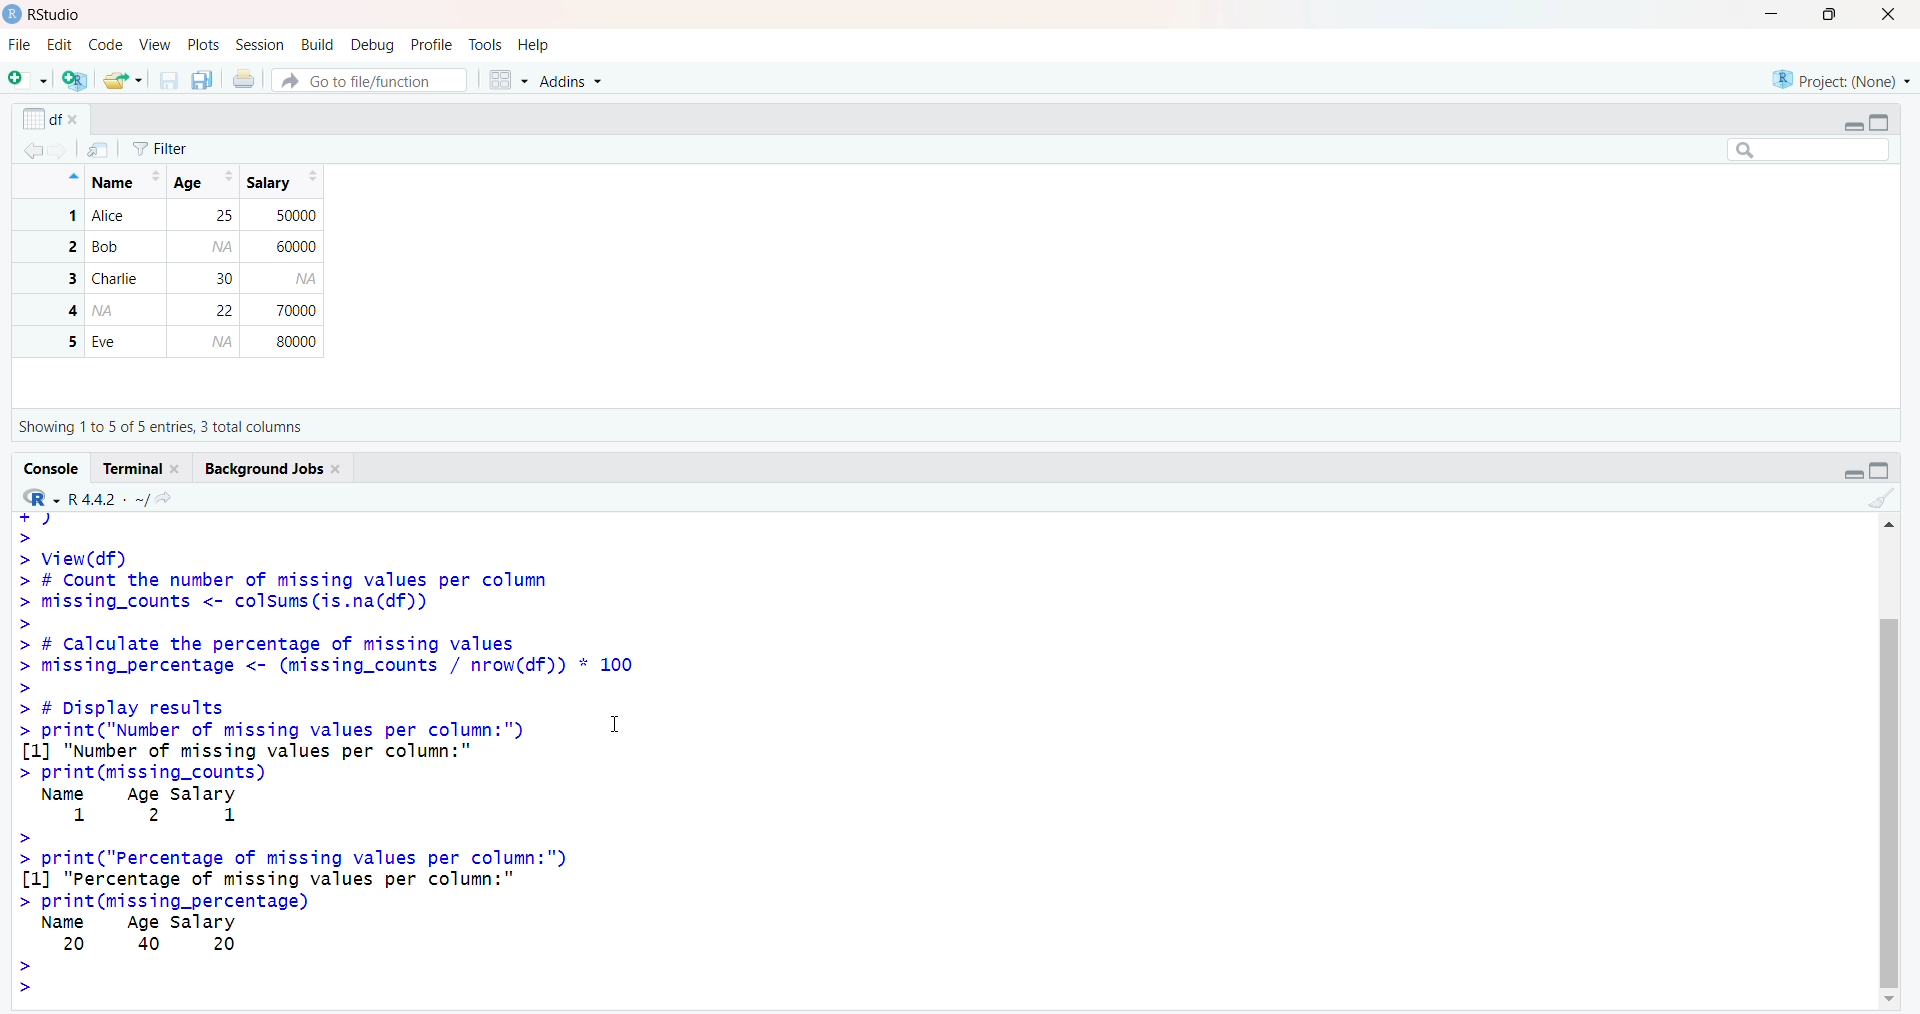 Image resolution: width=1920 pixels, height=1014 pixels. What do you see at coordinates (49, 468) in the screenshot?
I see `Console` at bounding box center [49, 468].